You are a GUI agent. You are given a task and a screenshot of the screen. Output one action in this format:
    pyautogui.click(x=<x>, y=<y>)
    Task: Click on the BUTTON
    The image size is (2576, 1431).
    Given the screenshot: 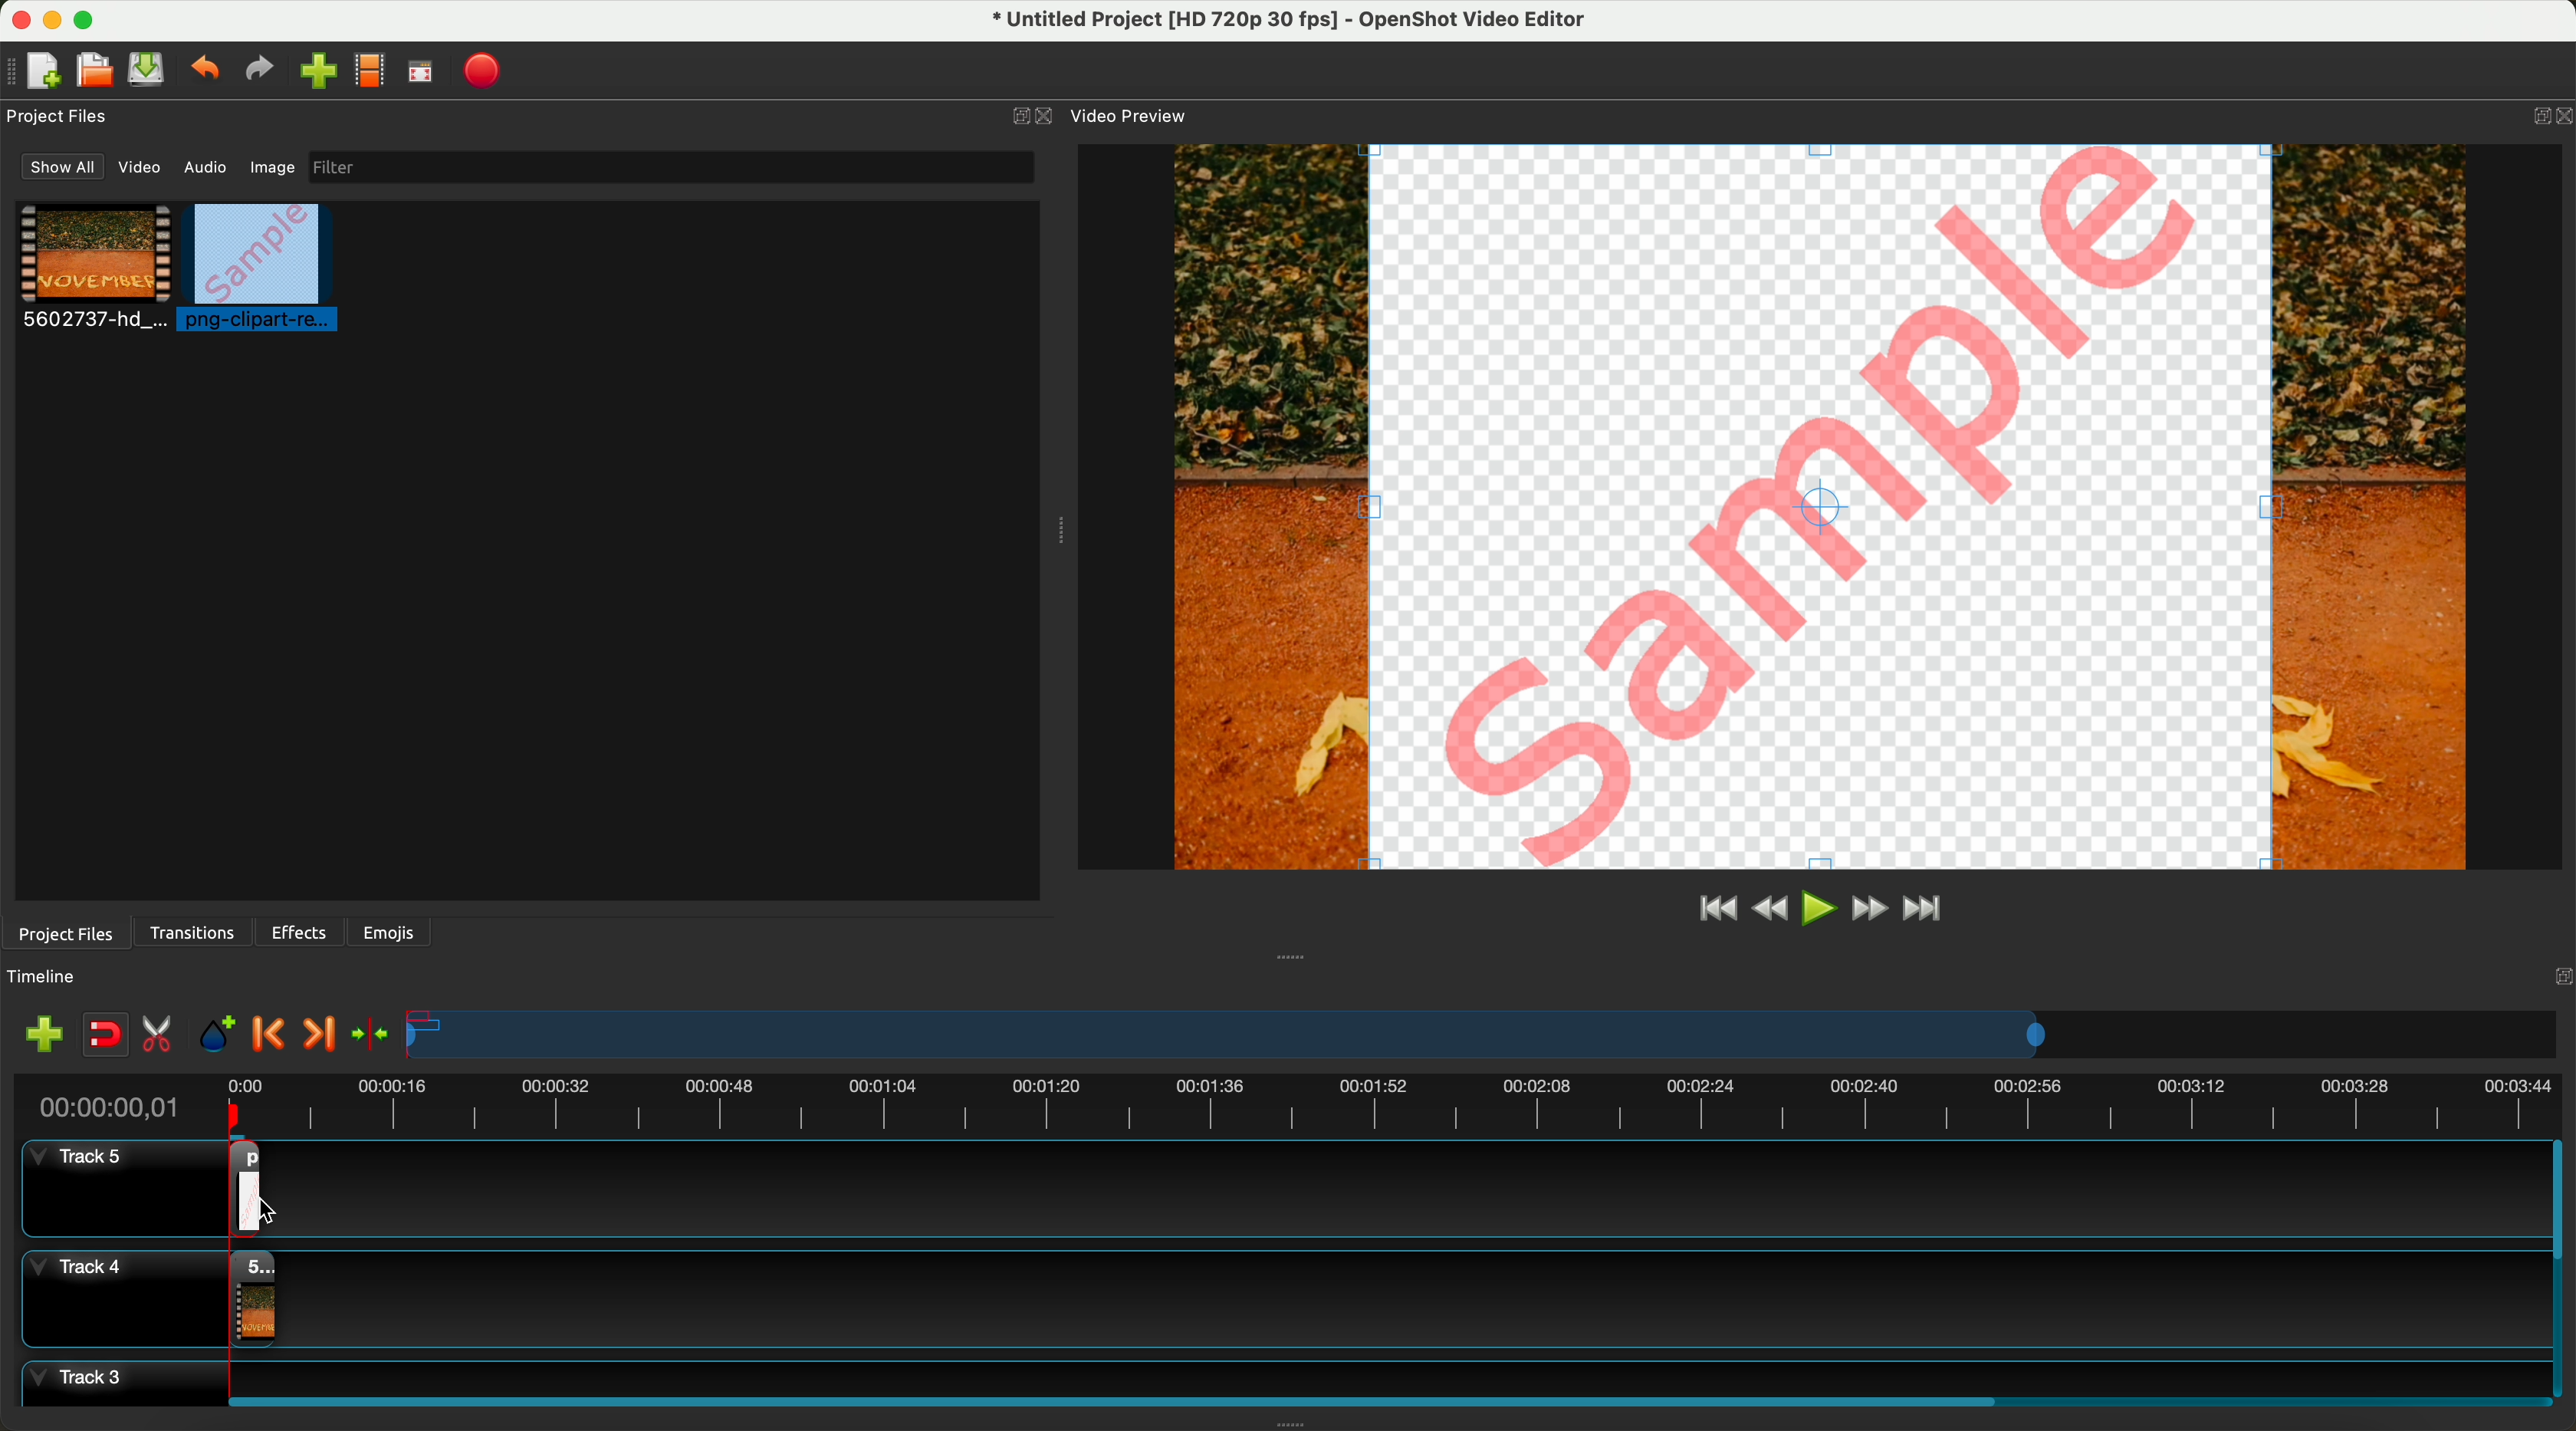 What is the action you would take?
    pyautogui.click(x=2536, y=111)
    